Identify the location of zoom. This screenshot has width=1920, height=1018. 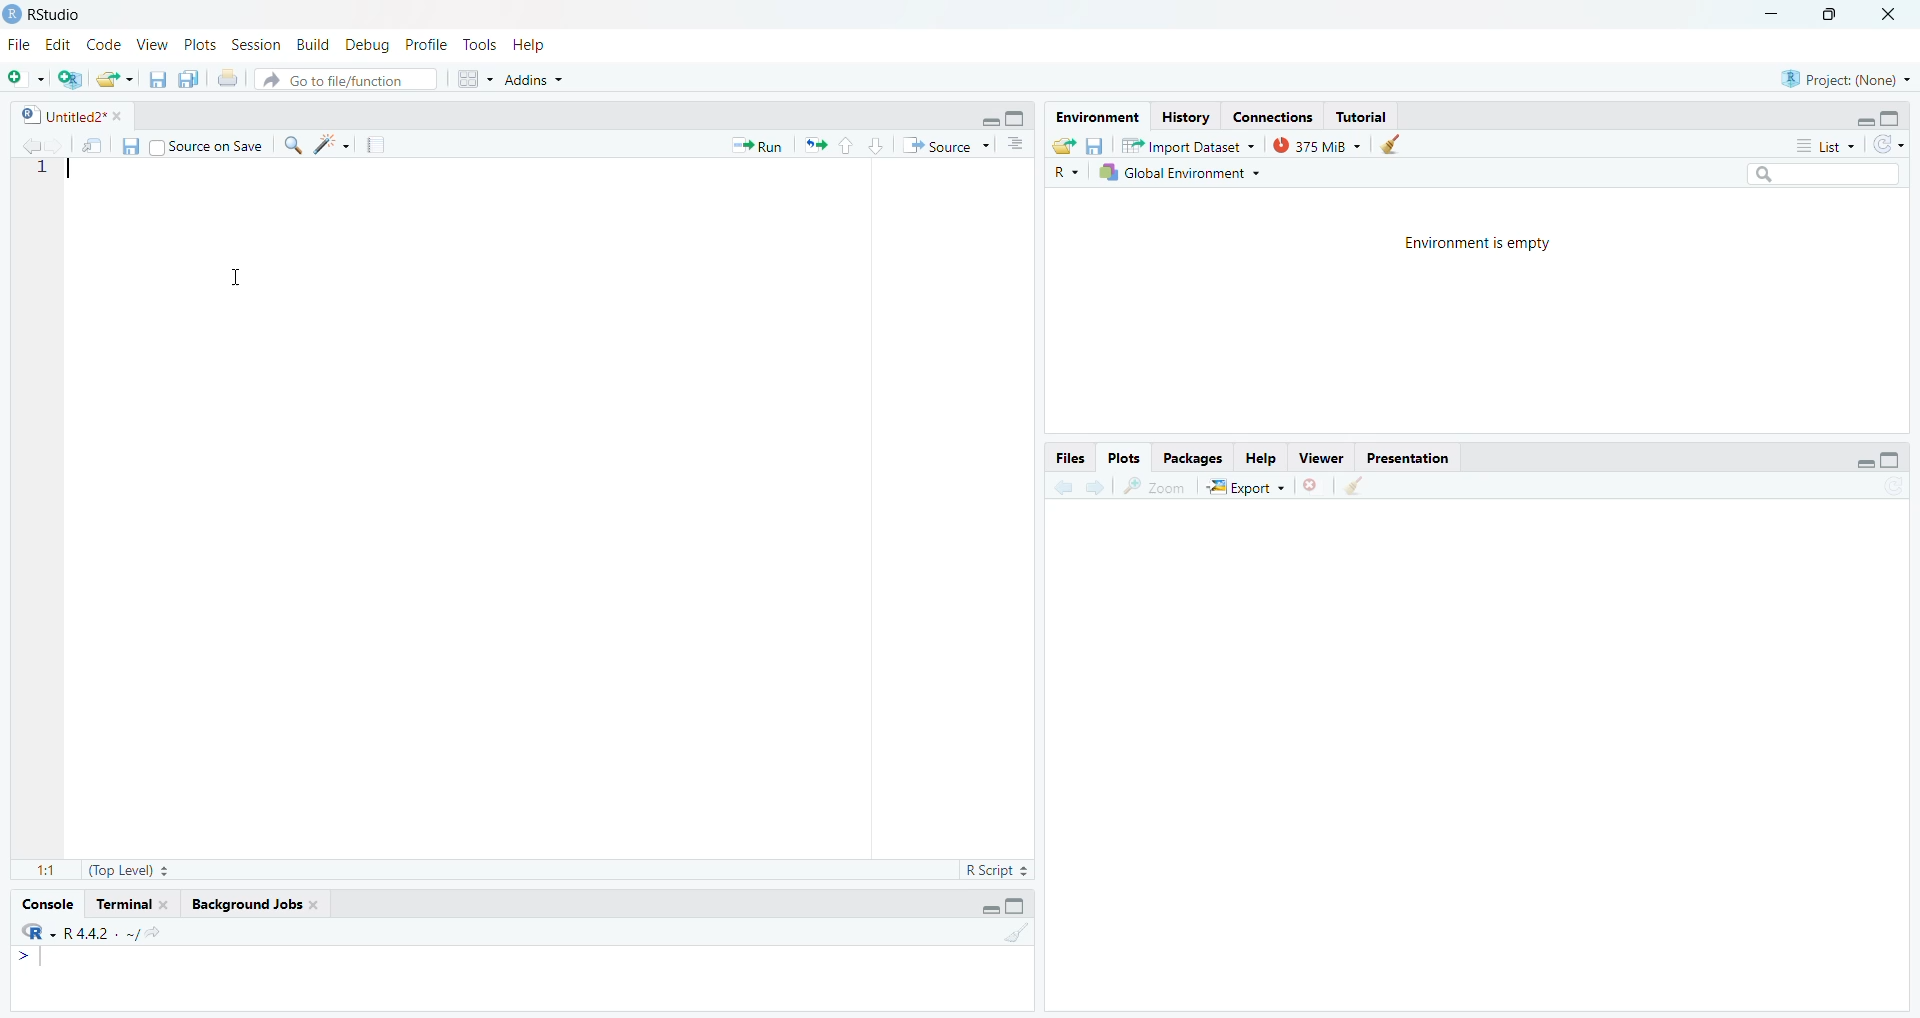
(1155, 486).